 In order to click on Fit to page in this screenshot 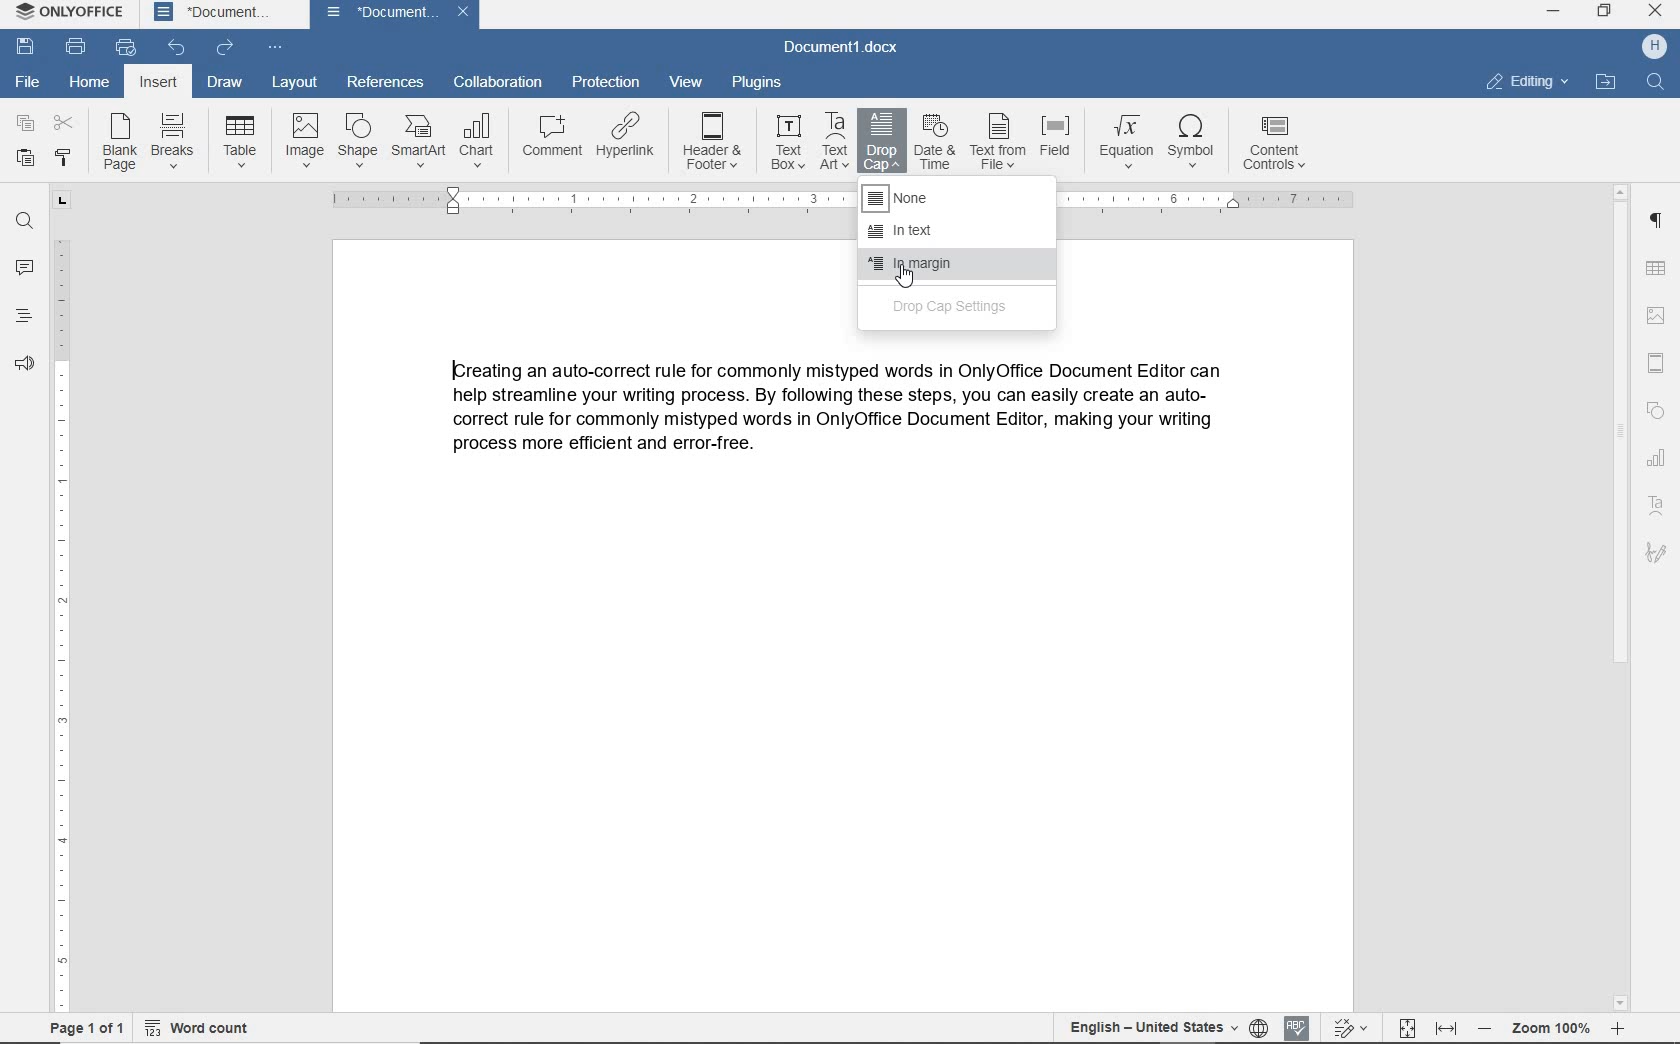, I will do `click(1408, 1024)`.